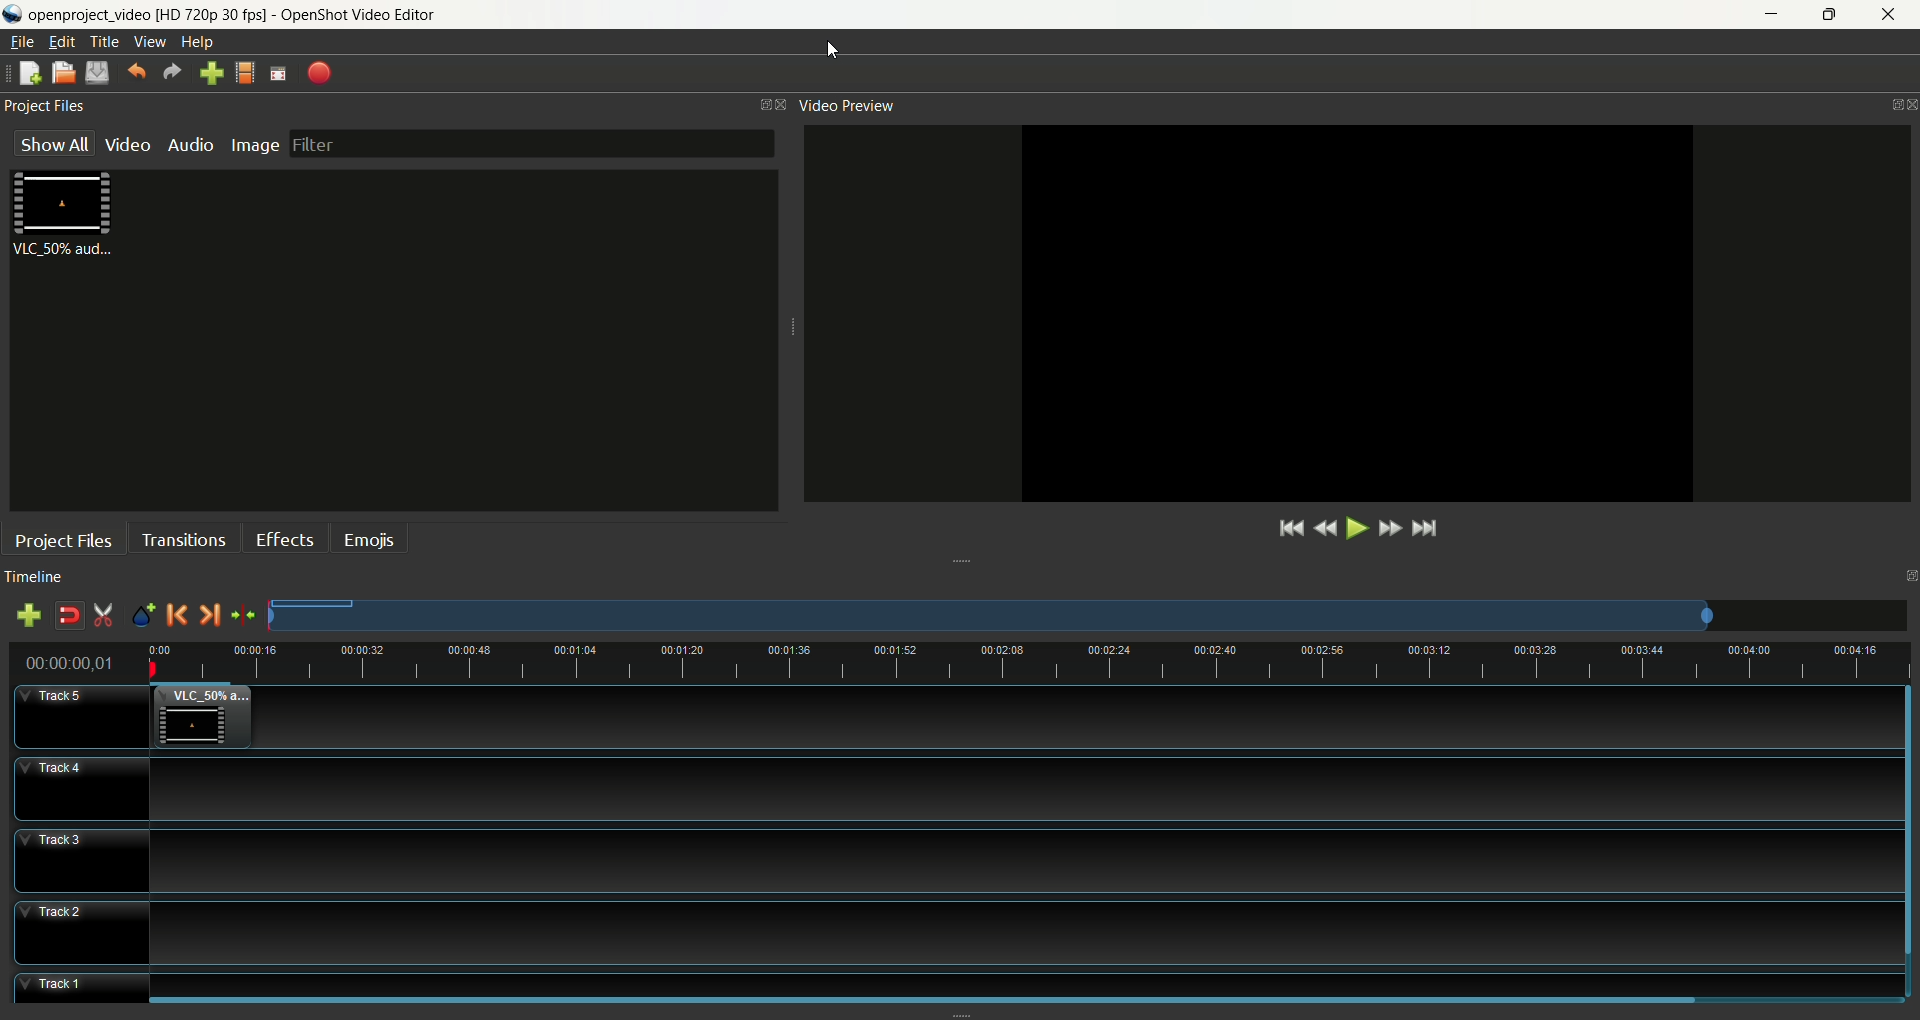 The height and width of the screenshot is (1020, 1920). I want to click on title, so click(104, 41).